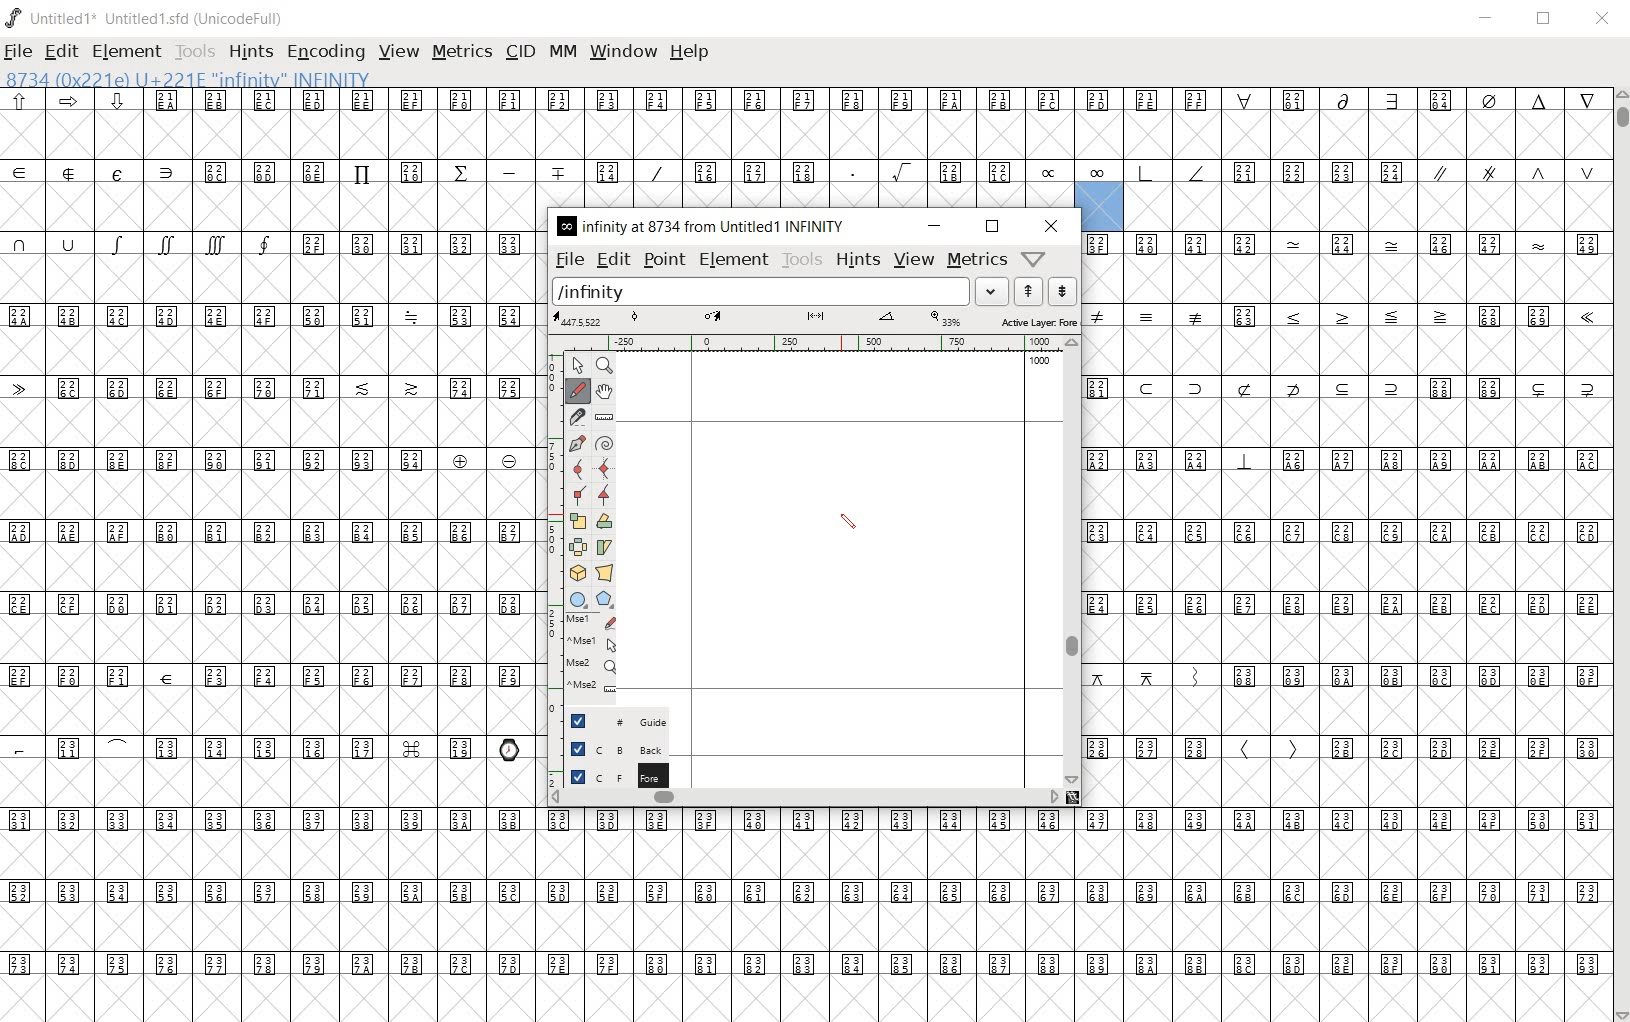 This screenshot has width=1630, height=1022. I want to click on empty glyph slots, so click(272, 711).